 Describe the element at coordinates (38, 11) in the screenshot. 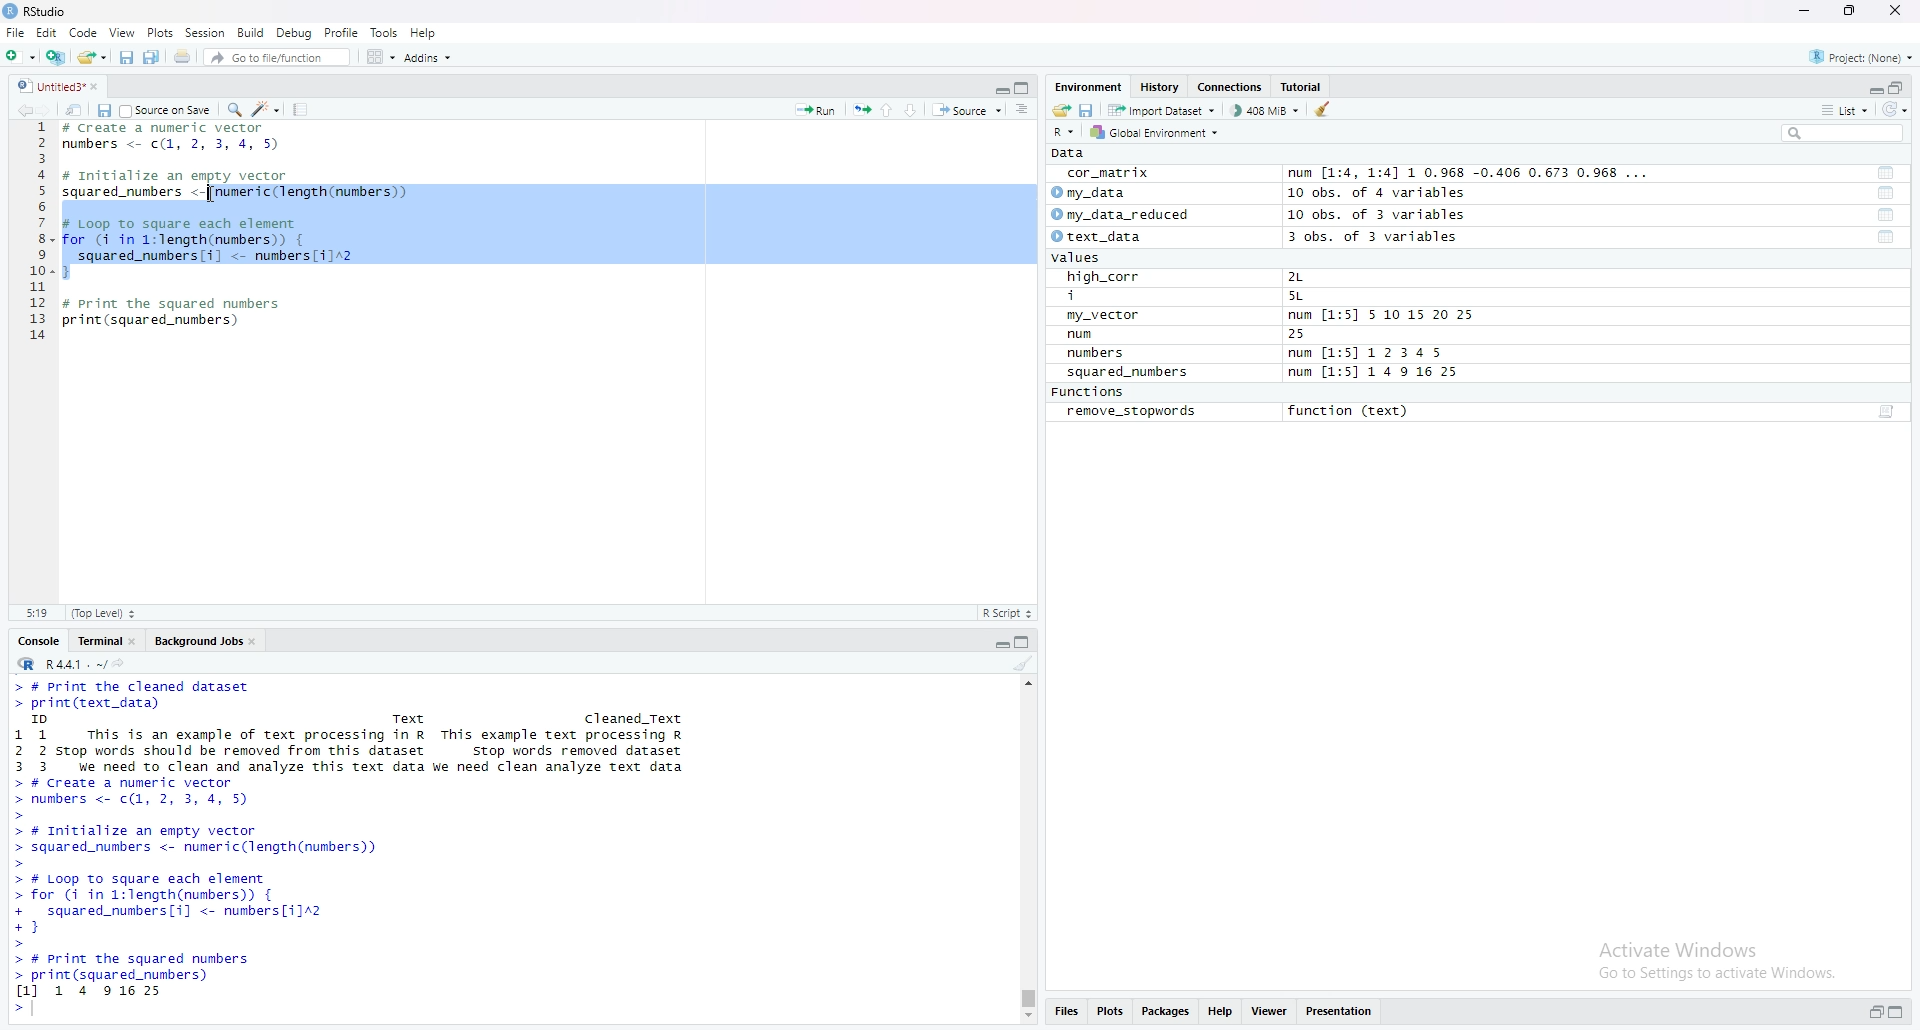

I see `RStudio` at that location.